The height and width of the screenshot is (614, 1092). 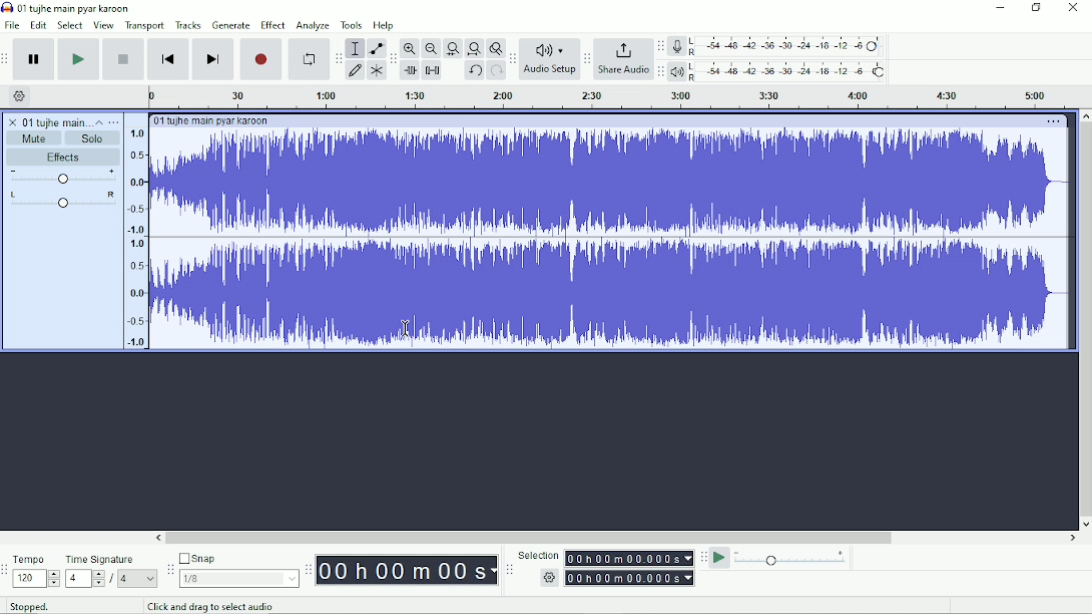 What do you see at coordinates (37, 571) in the screenshot?
I see `Tempo` at bounding box center [37, 571].